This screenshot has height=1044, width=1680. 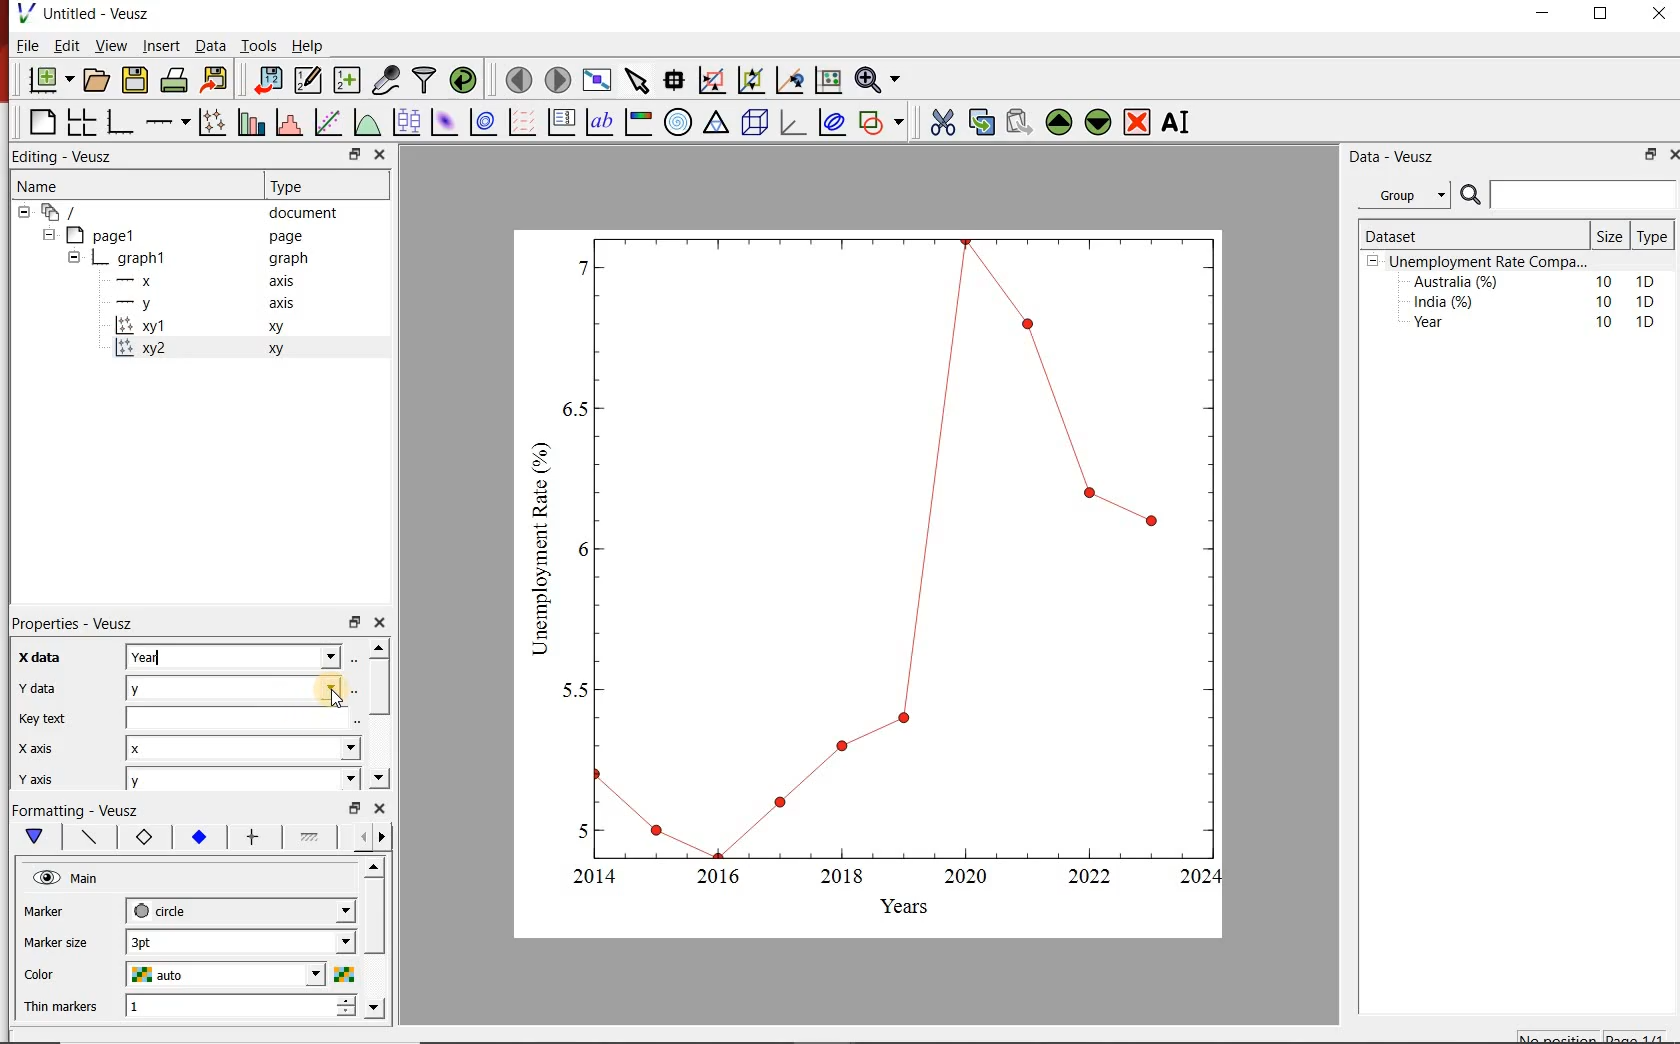 What do you see at coordinates (423, 80) in the screenshot?
I see `filter data` at bounding box center [423, 80].